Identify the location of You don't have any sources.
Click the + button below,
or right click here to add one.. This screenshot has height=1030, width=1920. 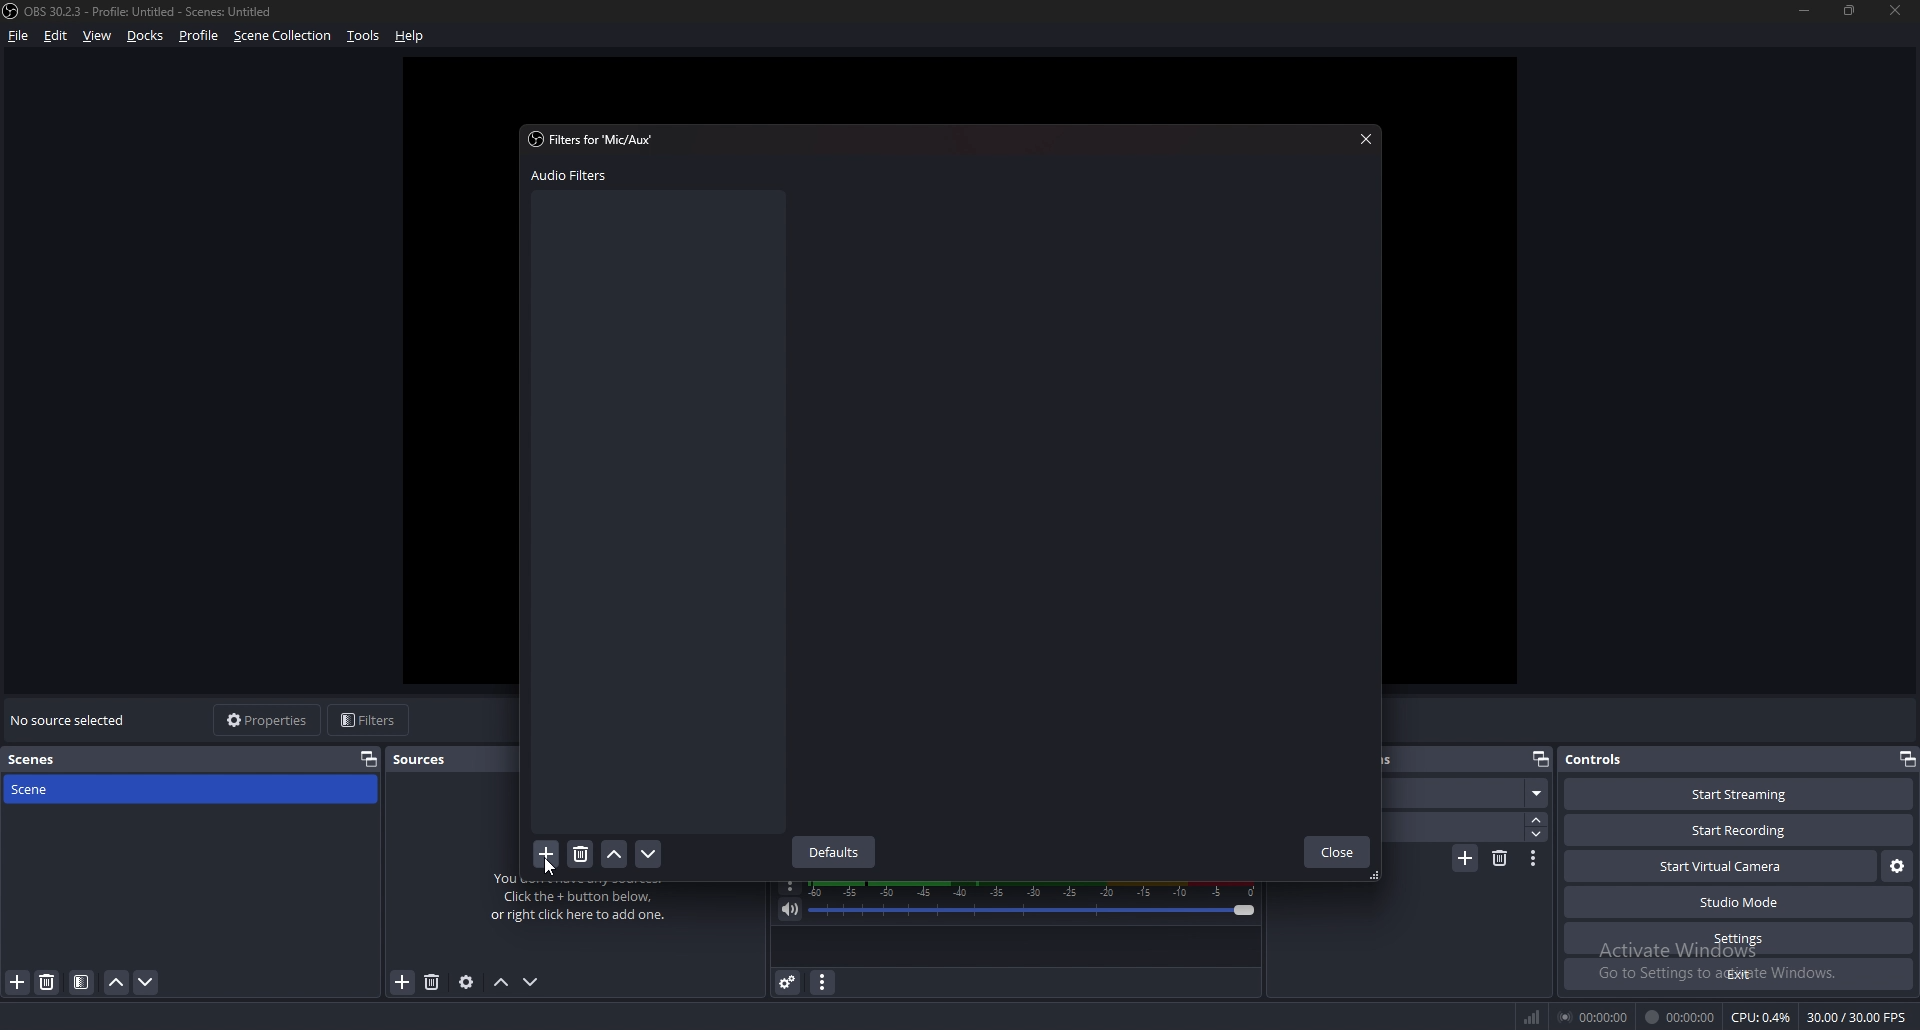
(587, 906).